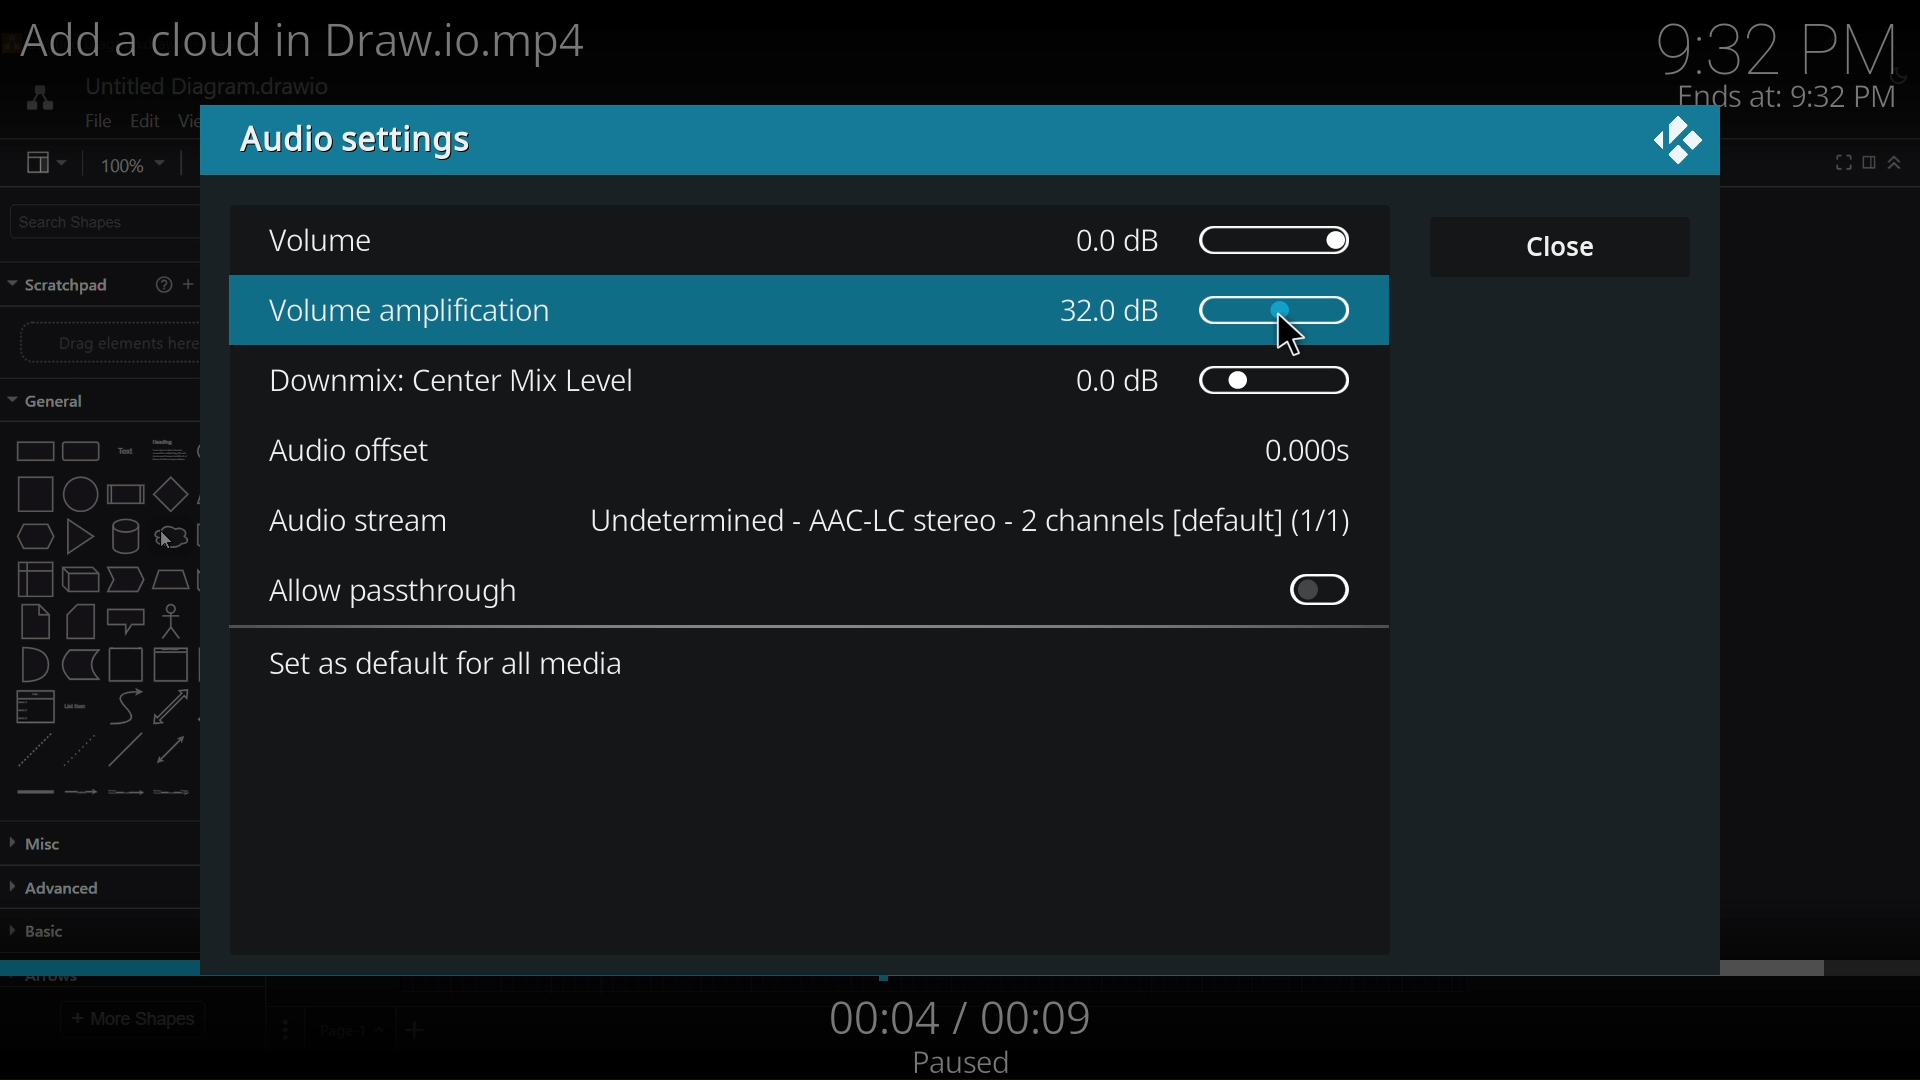 Image resolution: width=1920 pixels, height=1080 pixels. What do you see at coordinates (1316, 450) in the screenshot?
I see `duration` at bounding box center [1316, 450].